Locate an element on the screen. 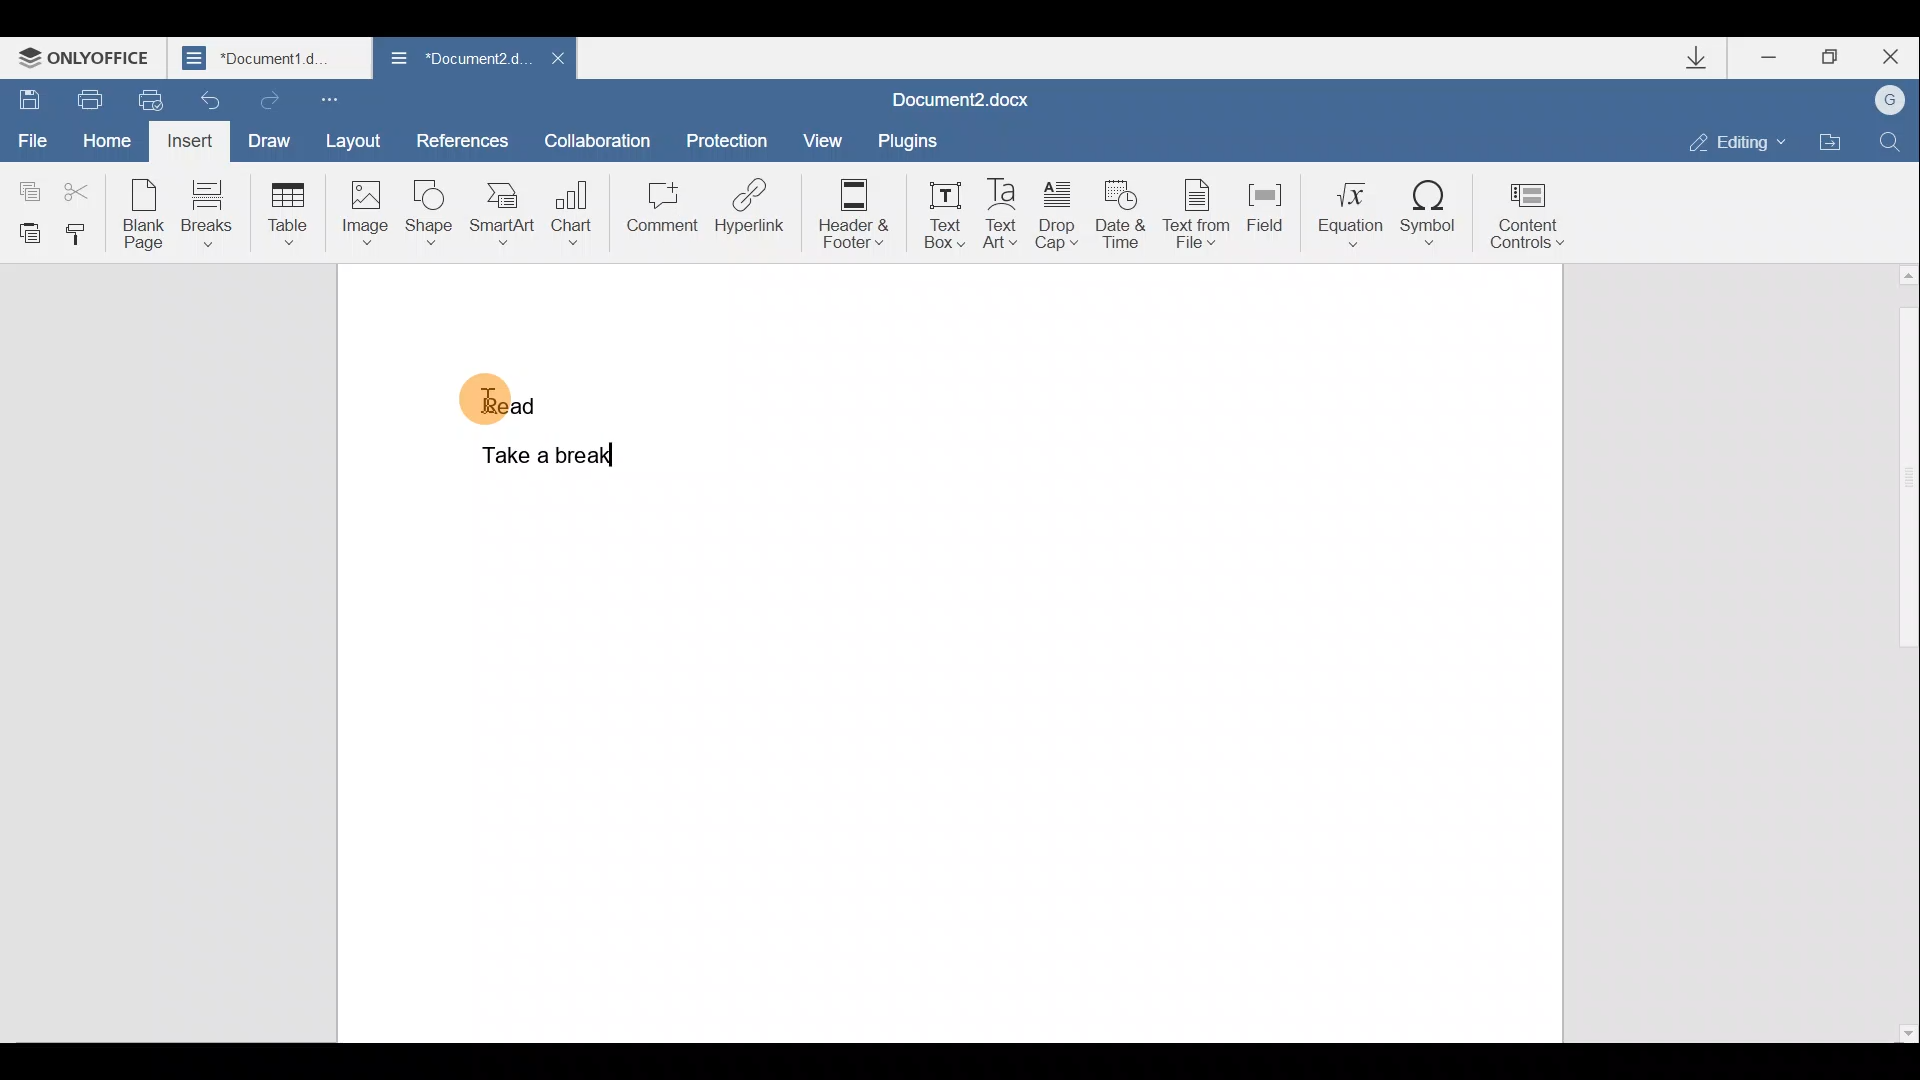  References is located at coordinates (463, 139).